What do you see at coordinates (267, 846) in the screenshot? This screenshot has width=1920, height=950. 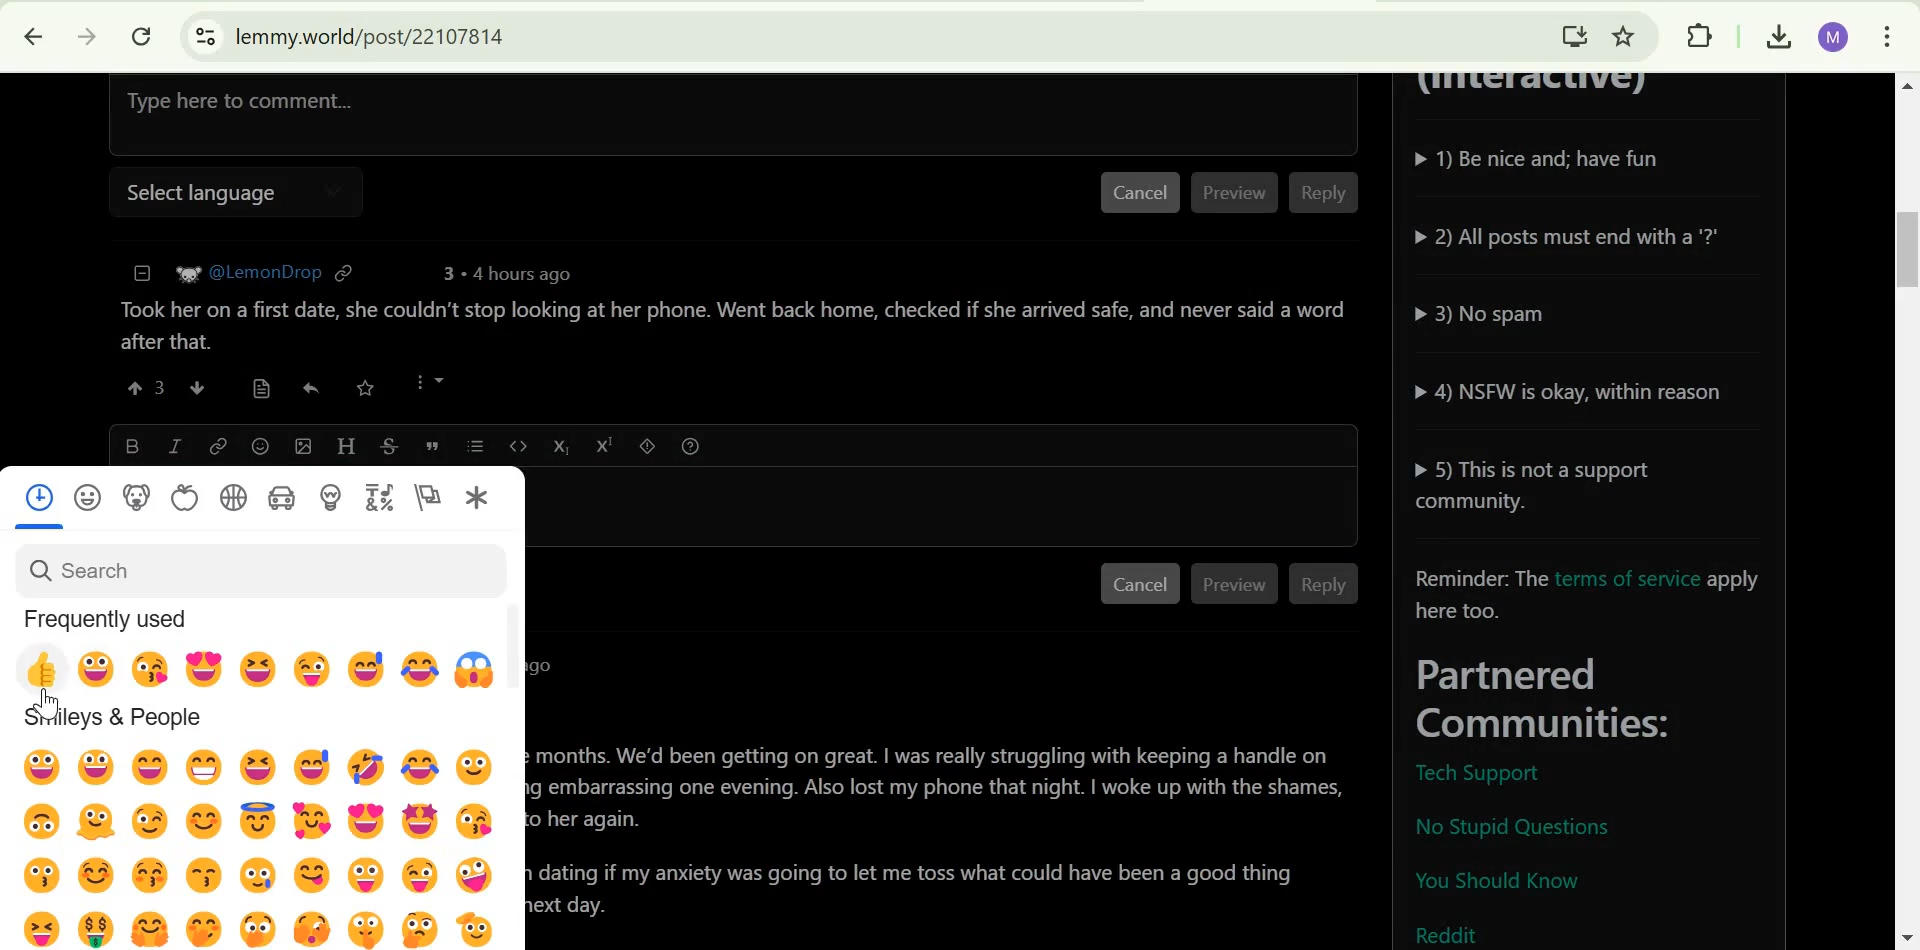 I see `Emojis` at bounding box center [267, 846].